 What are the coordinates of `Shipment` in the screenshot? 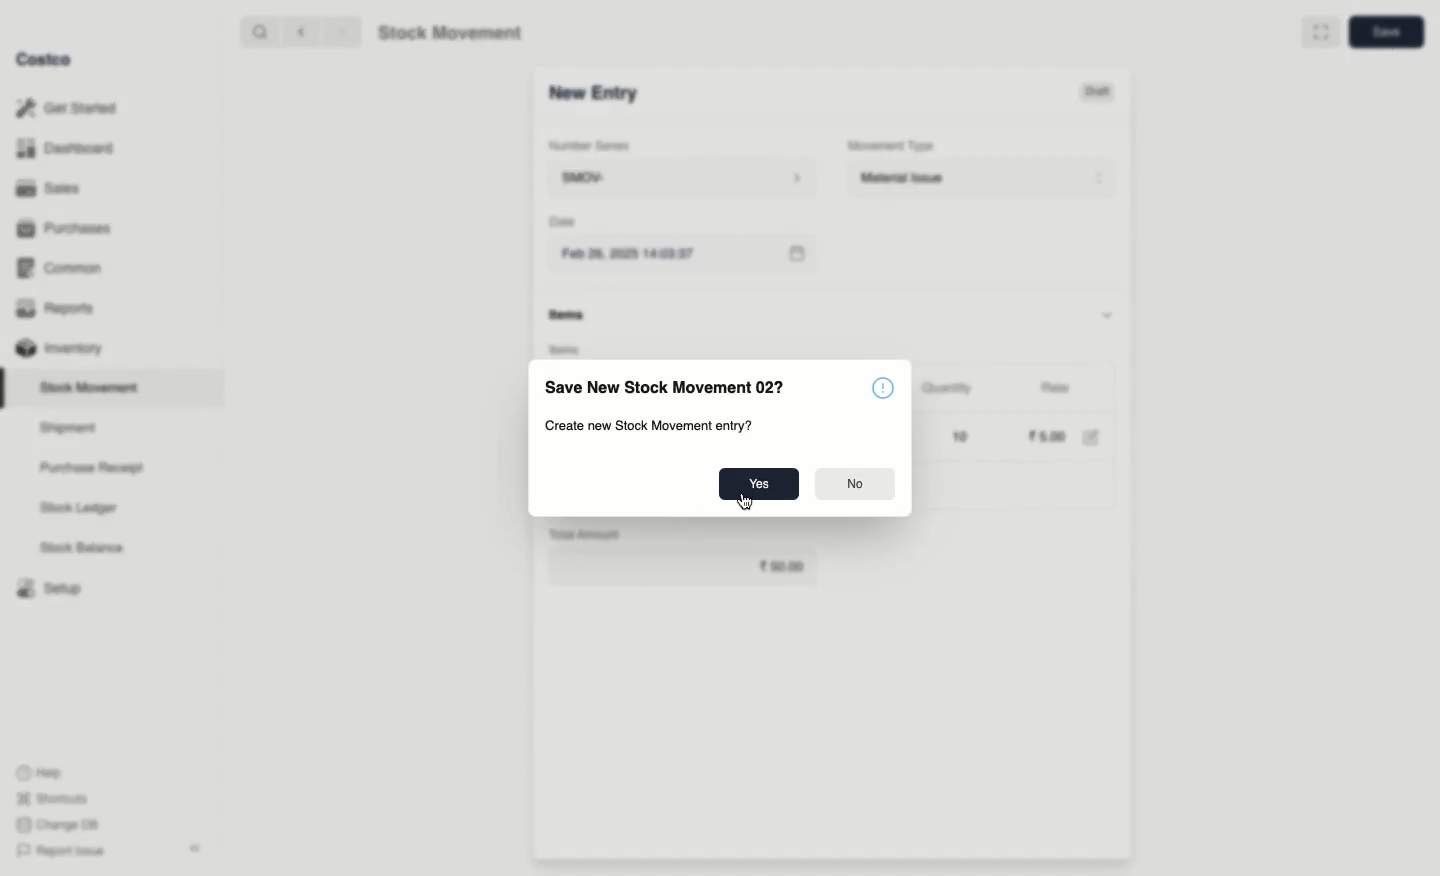 It's located at (69, 429).